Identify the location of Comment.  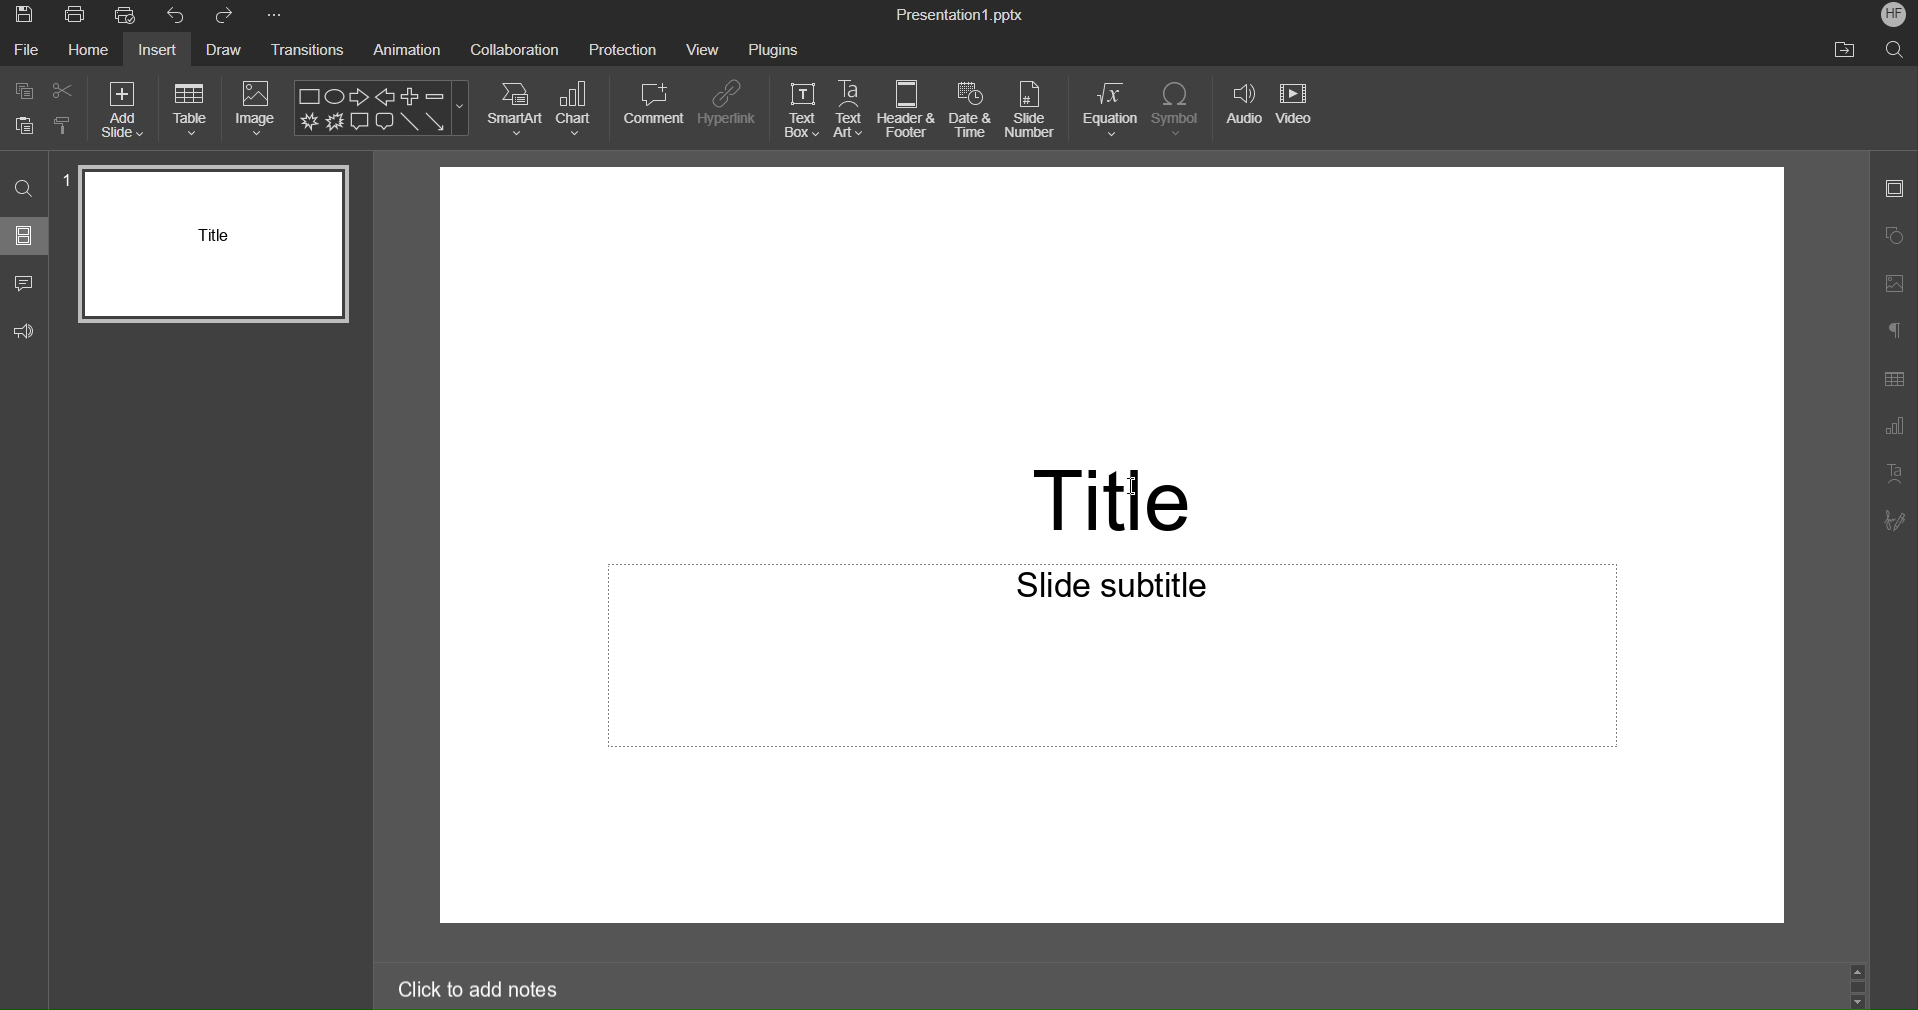
(653, 107).